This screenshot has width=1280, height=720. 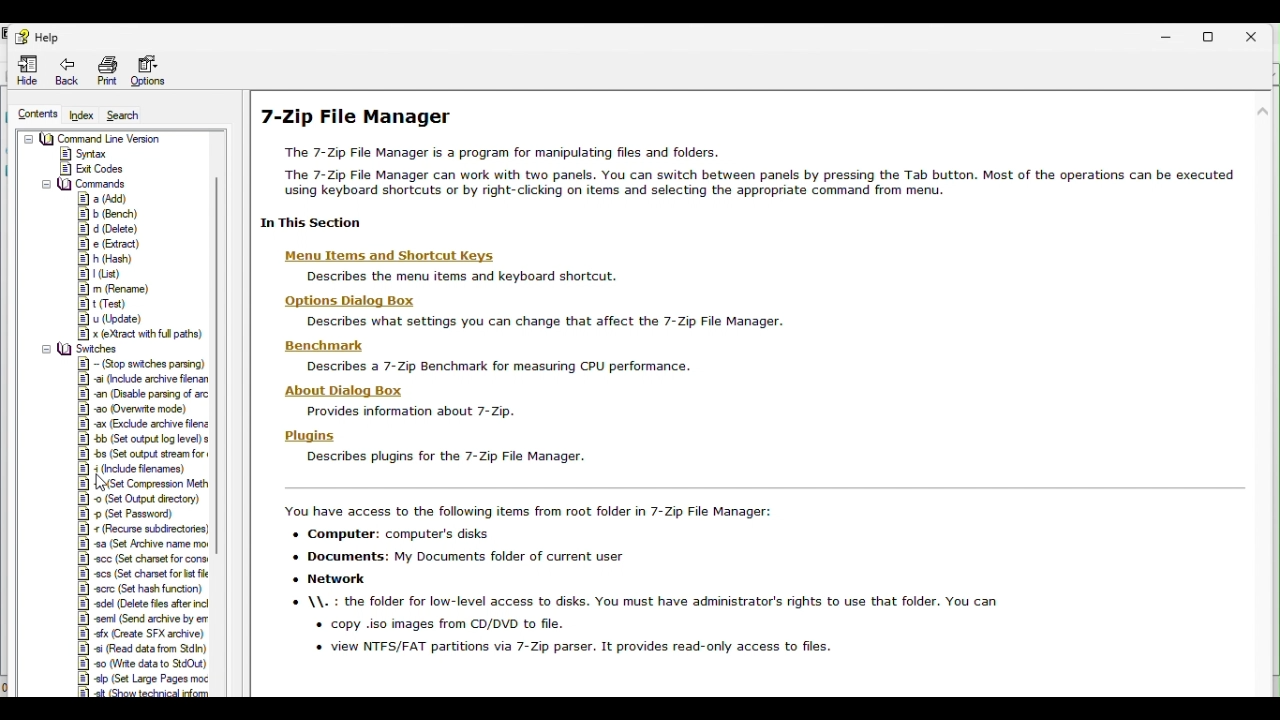 What do you see at coordinates (124, 138) in the screenshot?
I see `Command line version` at bounding box center [124, 138].